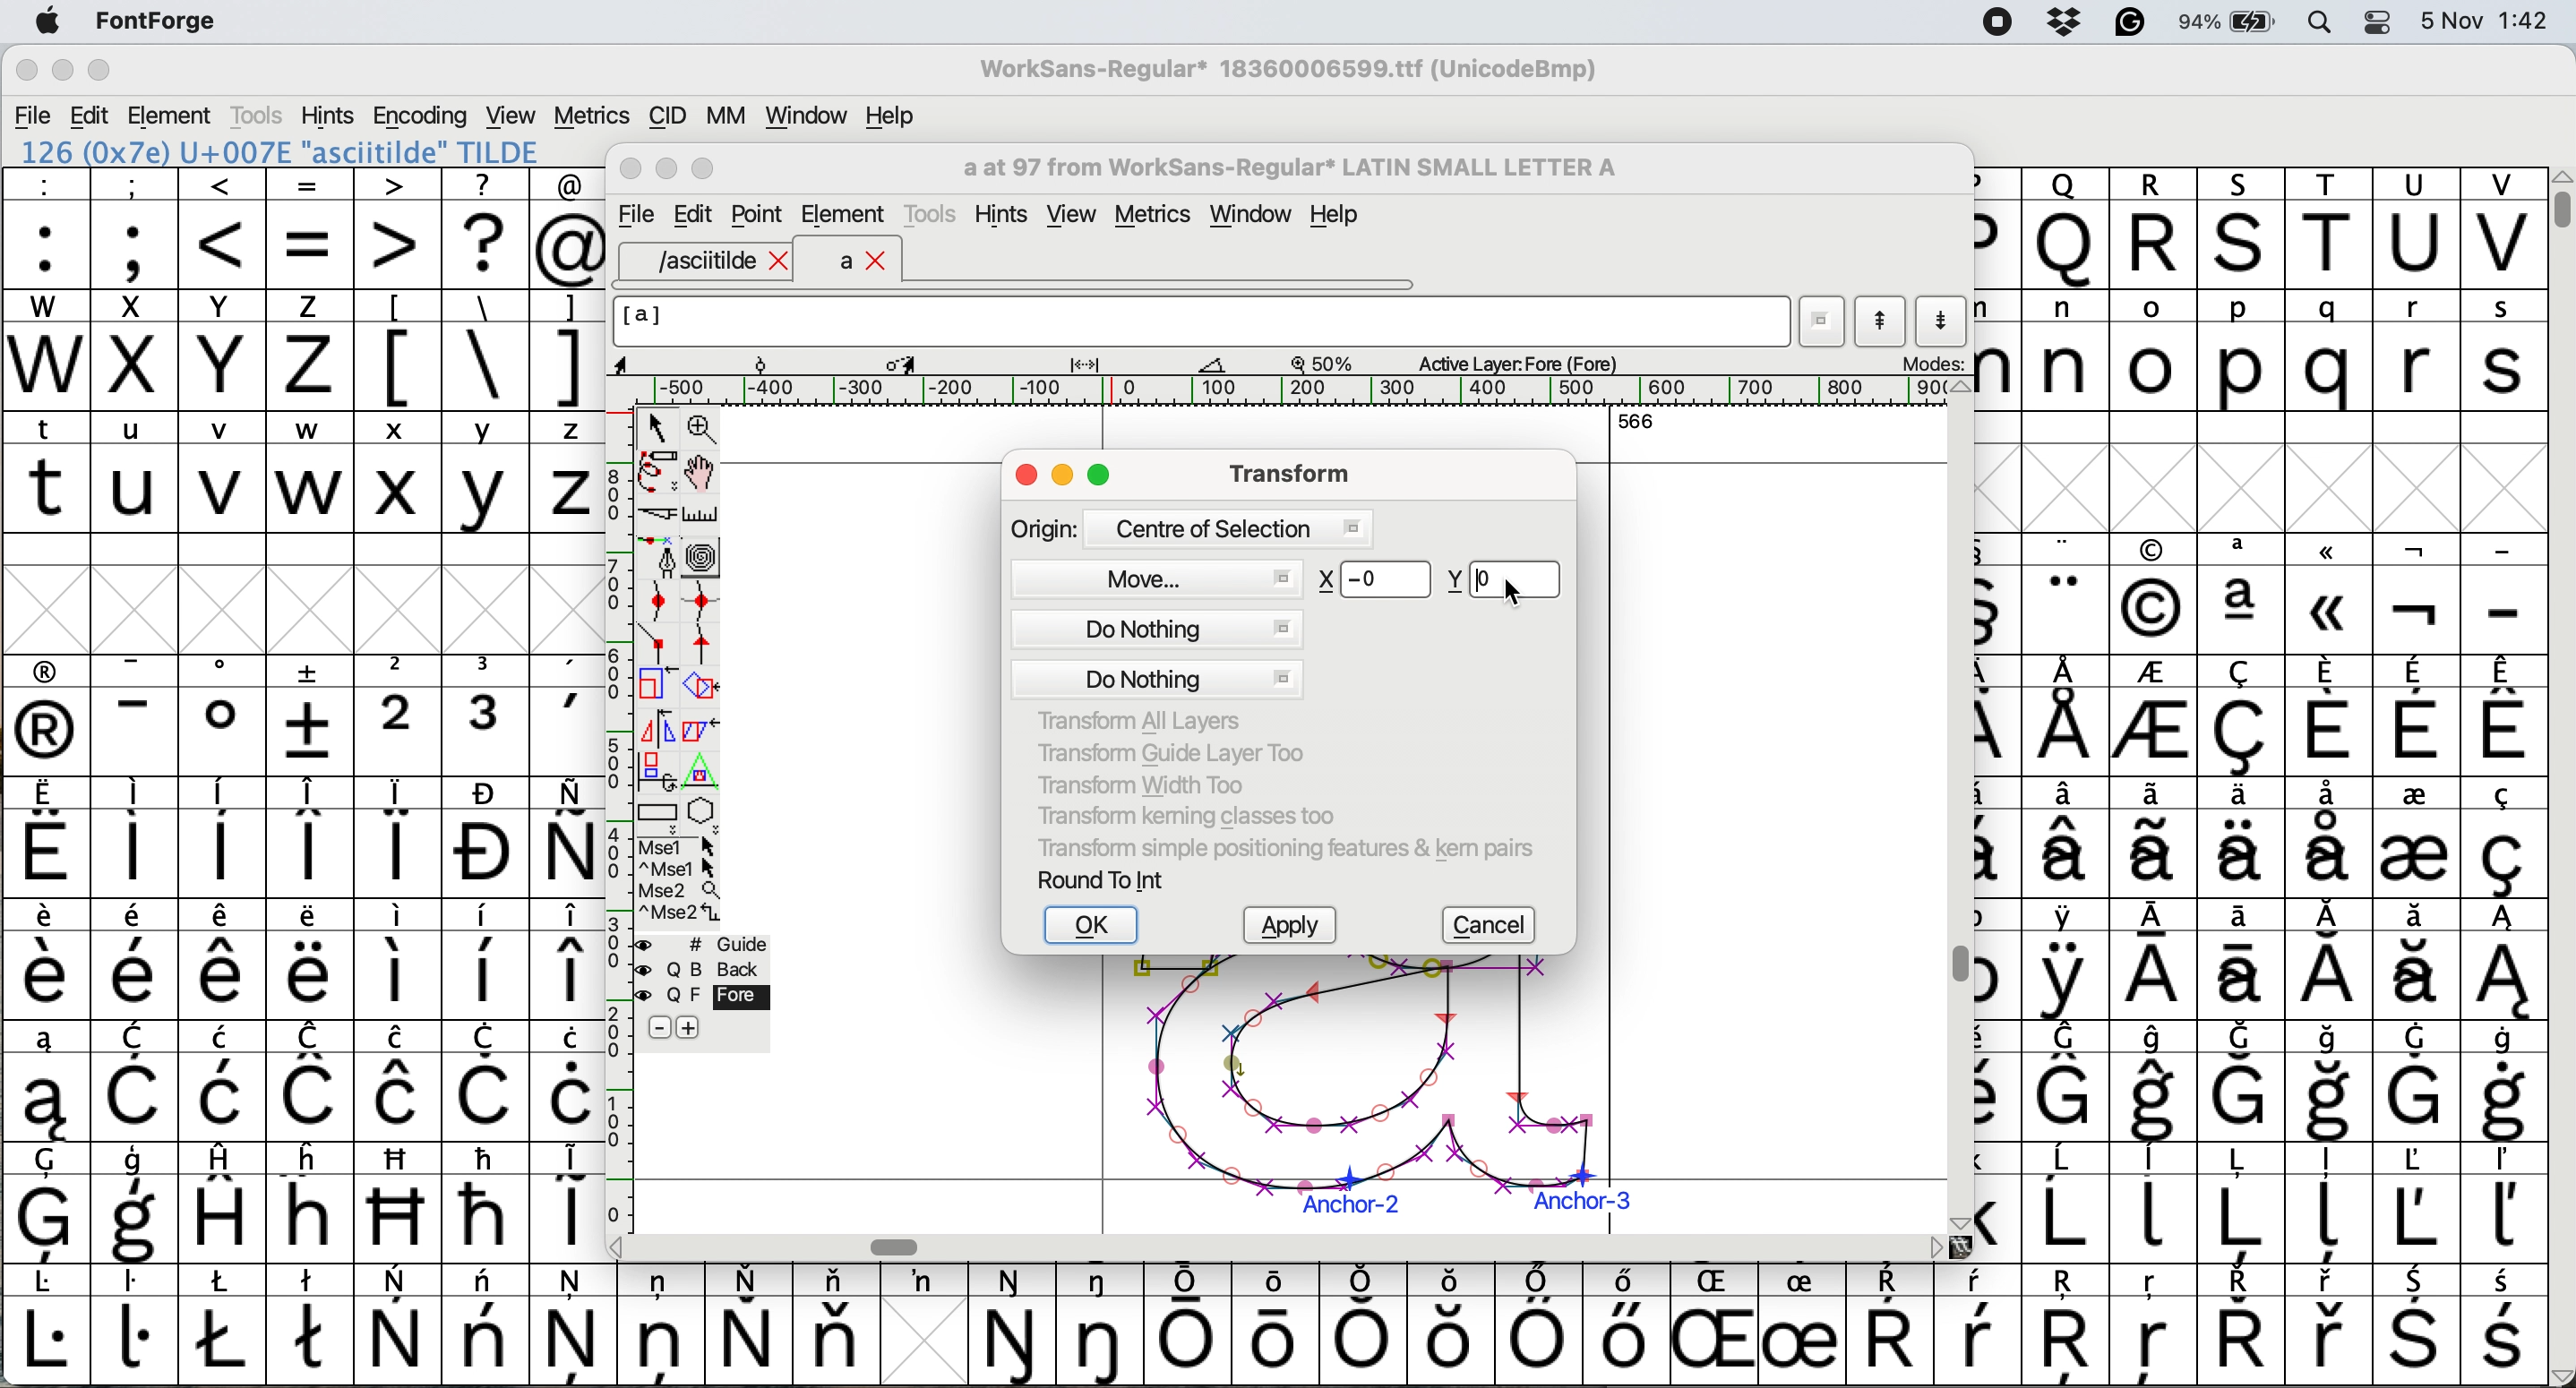  Describe the element at coordinates (1622, 1323) in the screenshot. I see `symbol` at that location.